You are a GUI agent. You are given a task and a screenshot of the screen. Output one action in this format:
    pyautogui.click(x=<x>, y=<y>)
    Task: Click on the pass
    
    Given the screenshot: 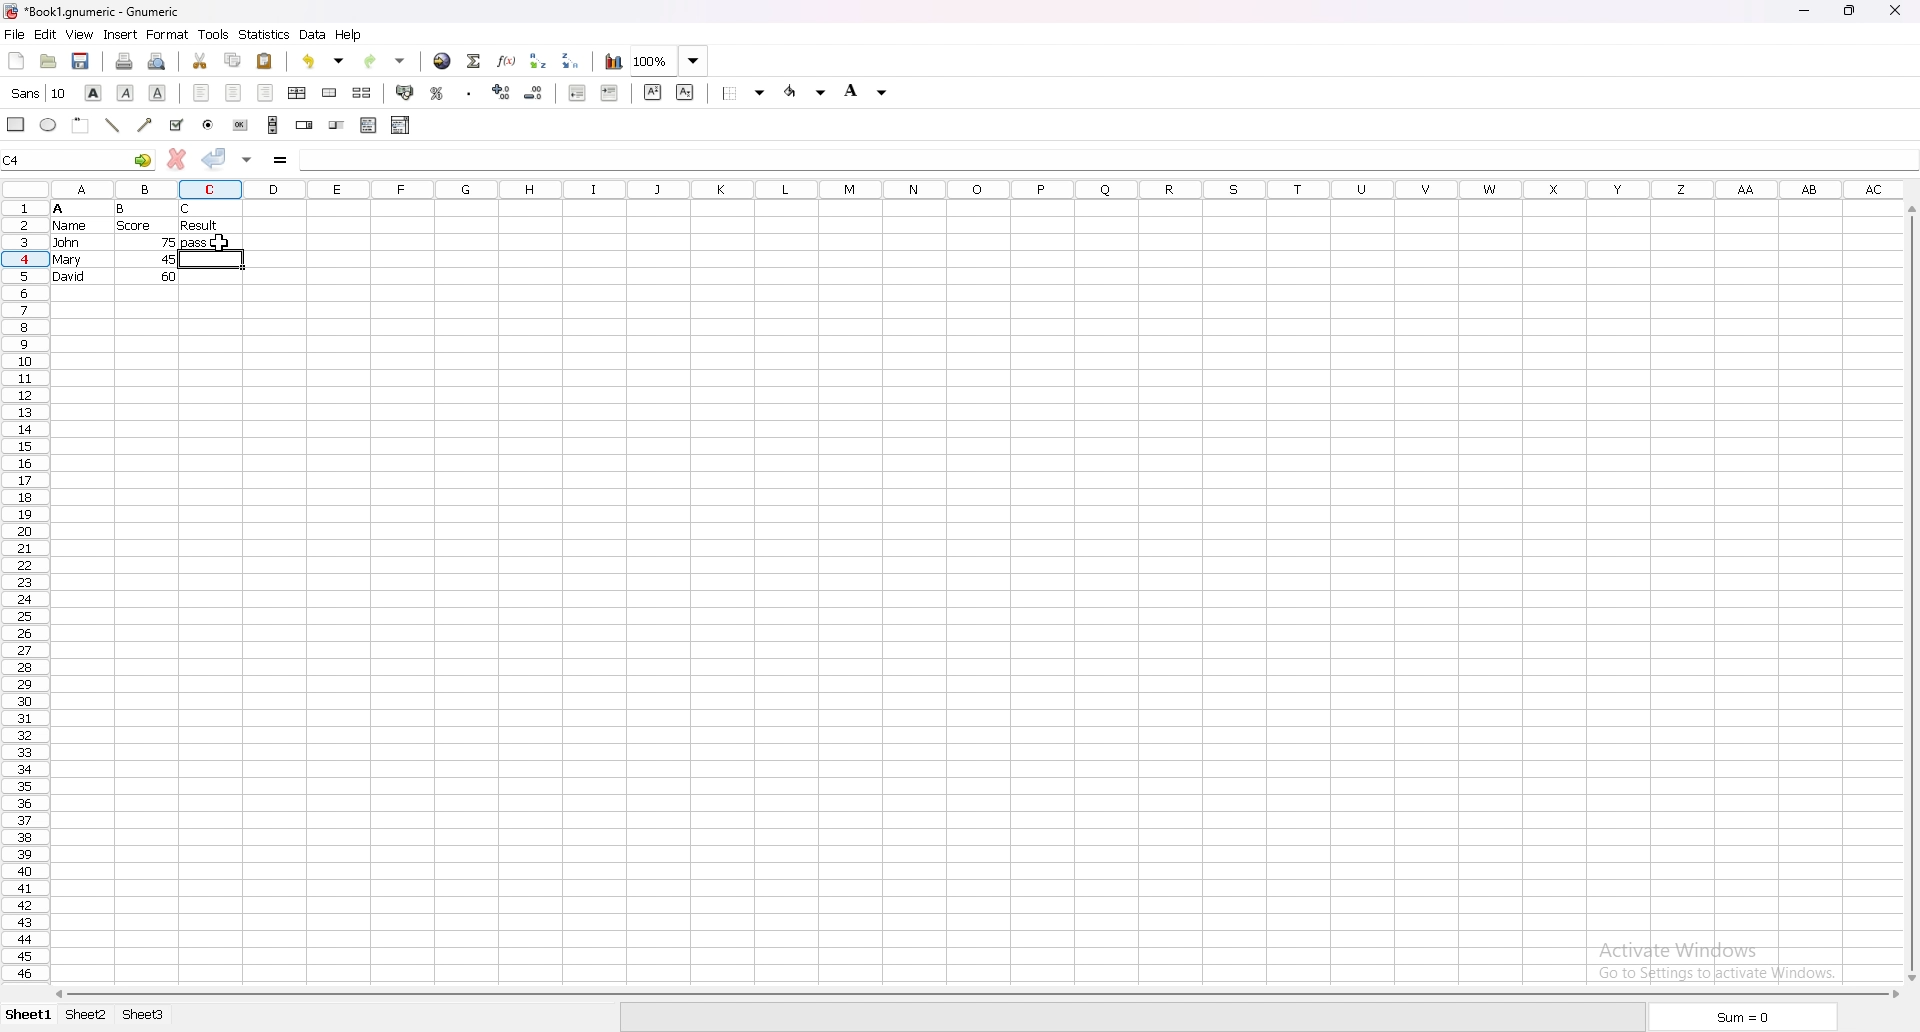 What is the action you would take?
    pyautogui.click(x=210, y=244)
    